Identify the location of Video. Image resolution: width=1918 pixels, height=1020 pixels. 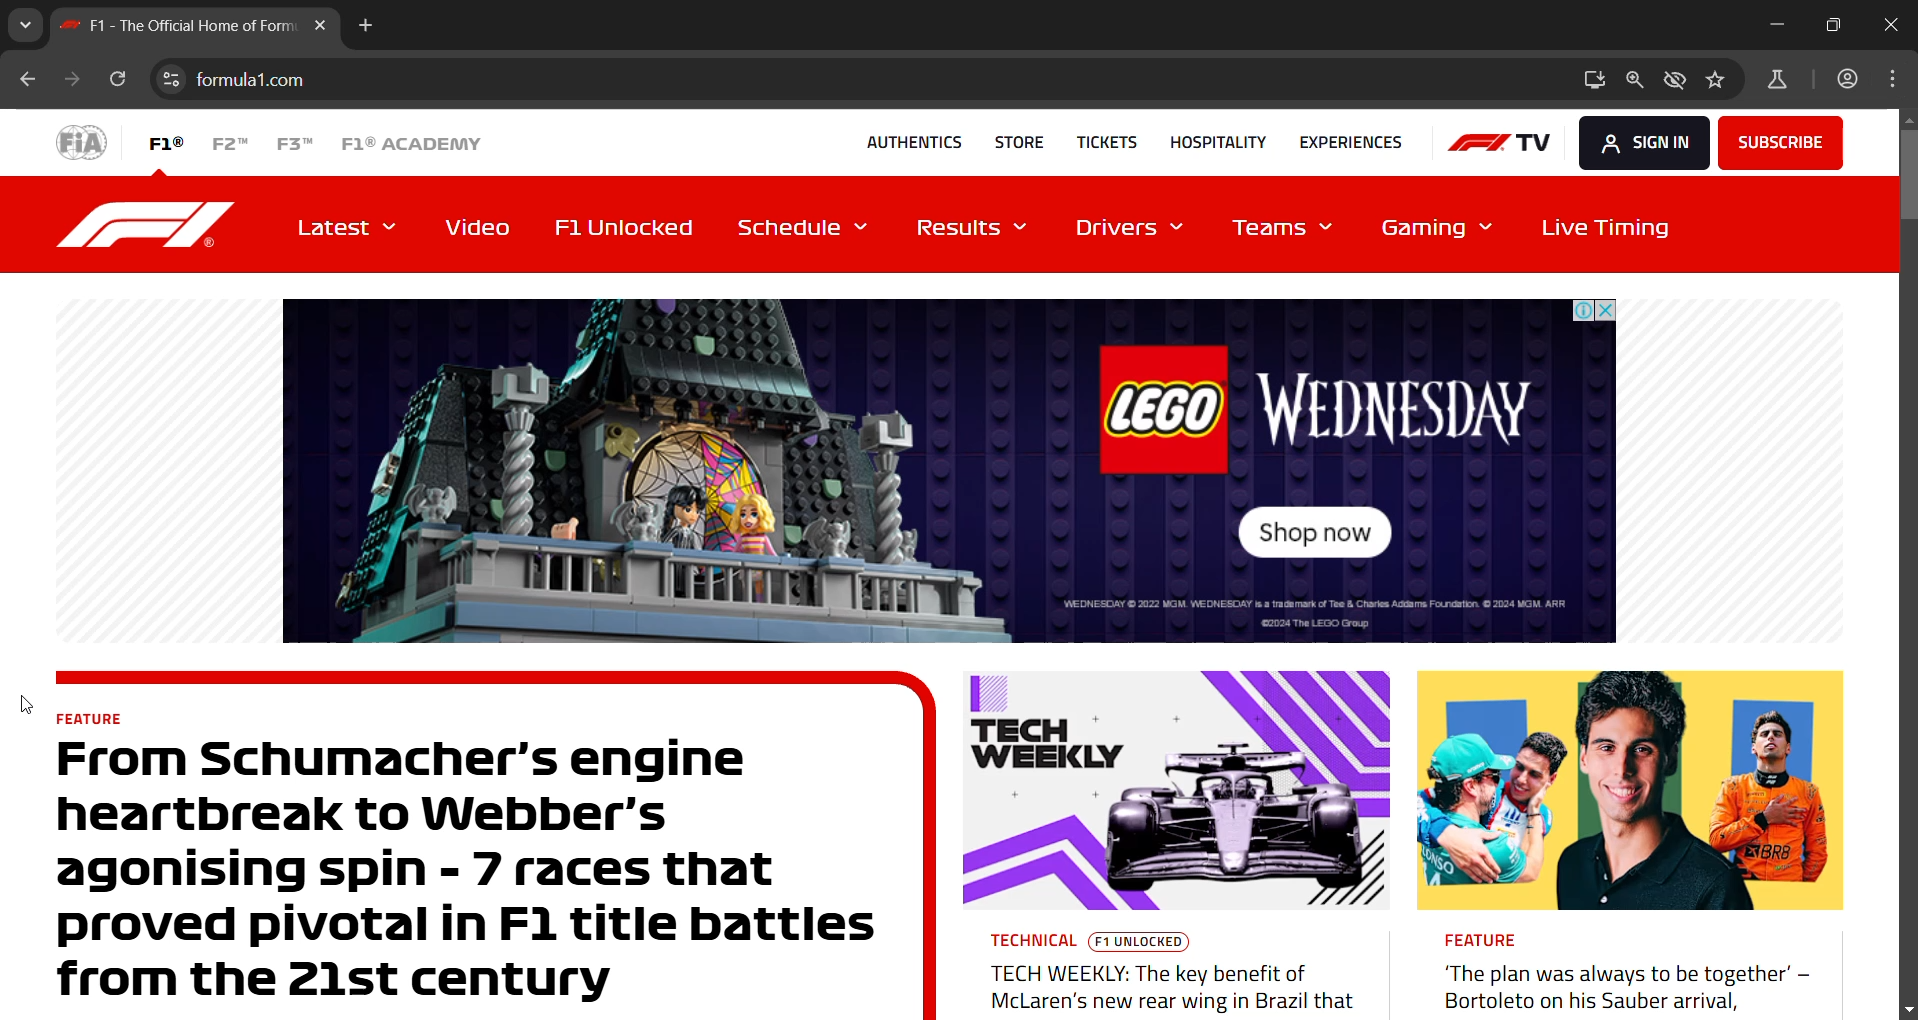
(478, 227).